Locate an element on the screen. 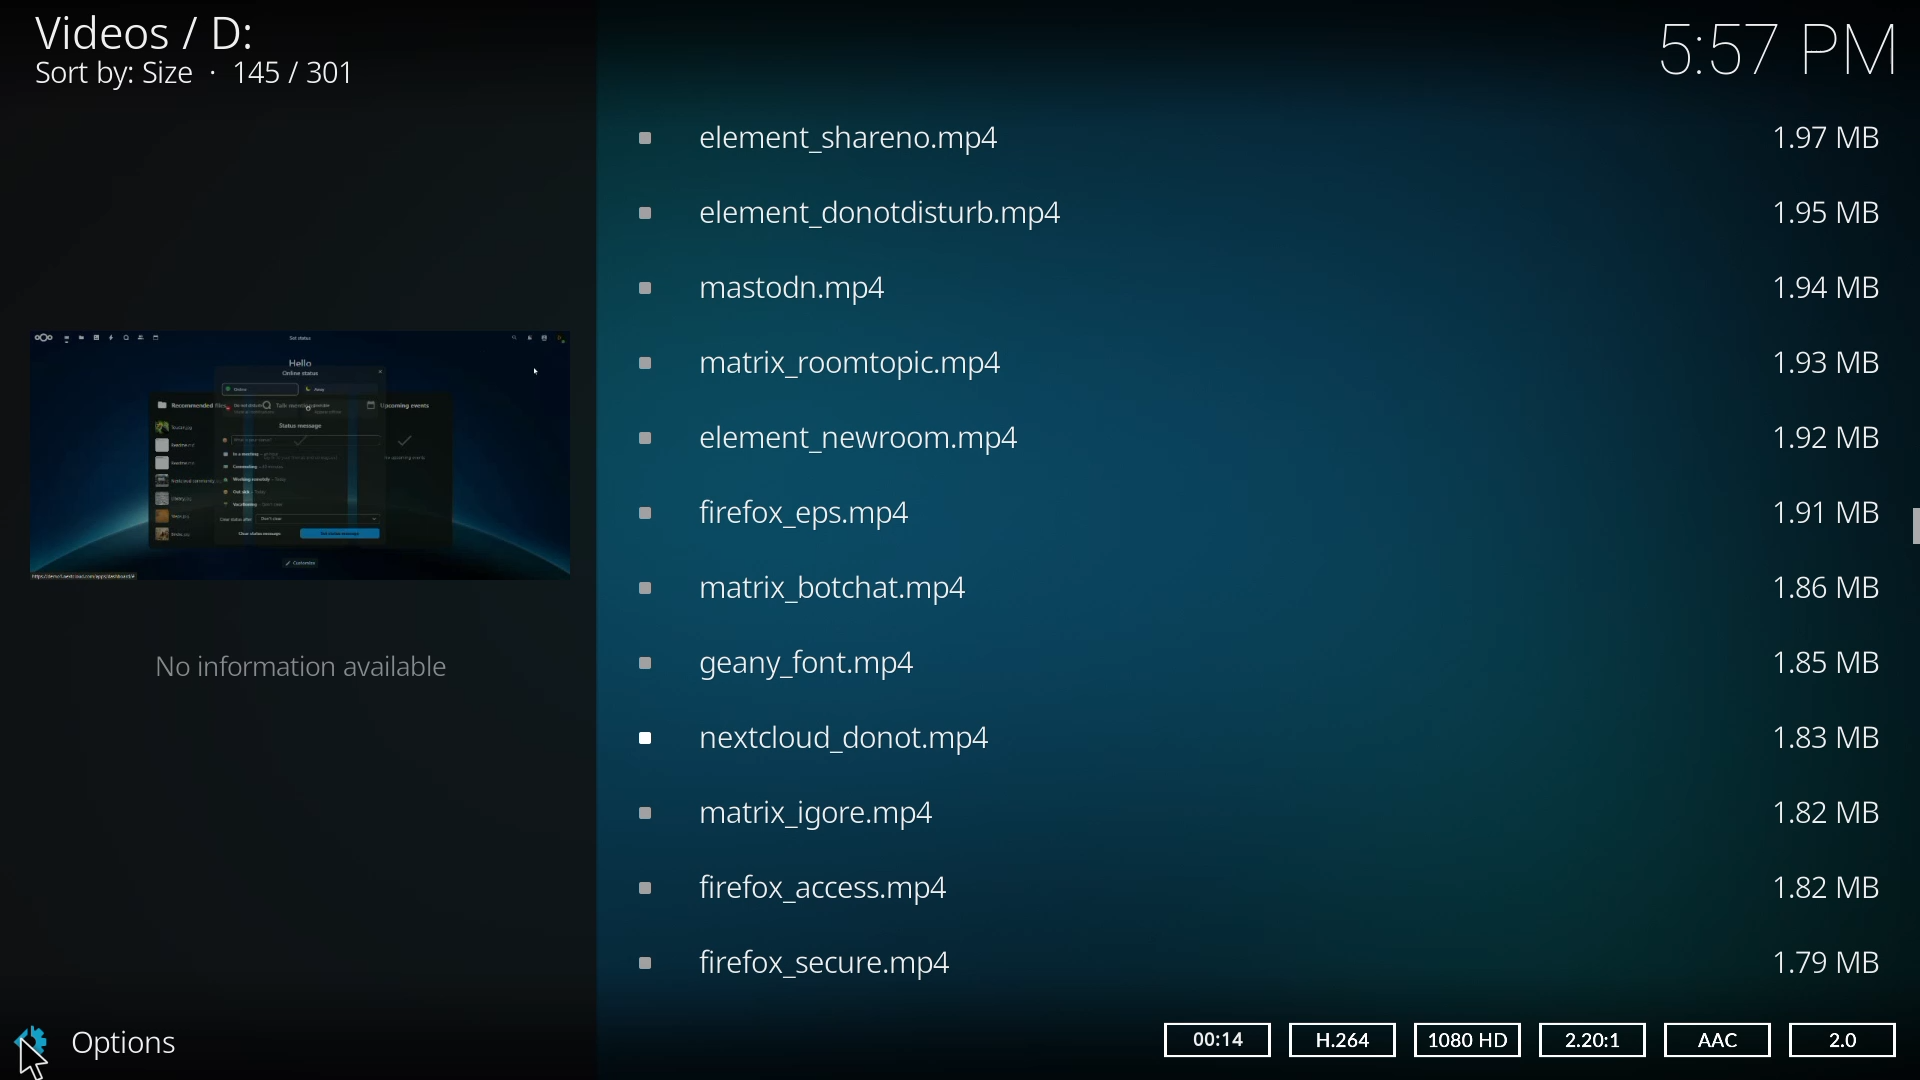  size is located at coordinates (1828, 735).